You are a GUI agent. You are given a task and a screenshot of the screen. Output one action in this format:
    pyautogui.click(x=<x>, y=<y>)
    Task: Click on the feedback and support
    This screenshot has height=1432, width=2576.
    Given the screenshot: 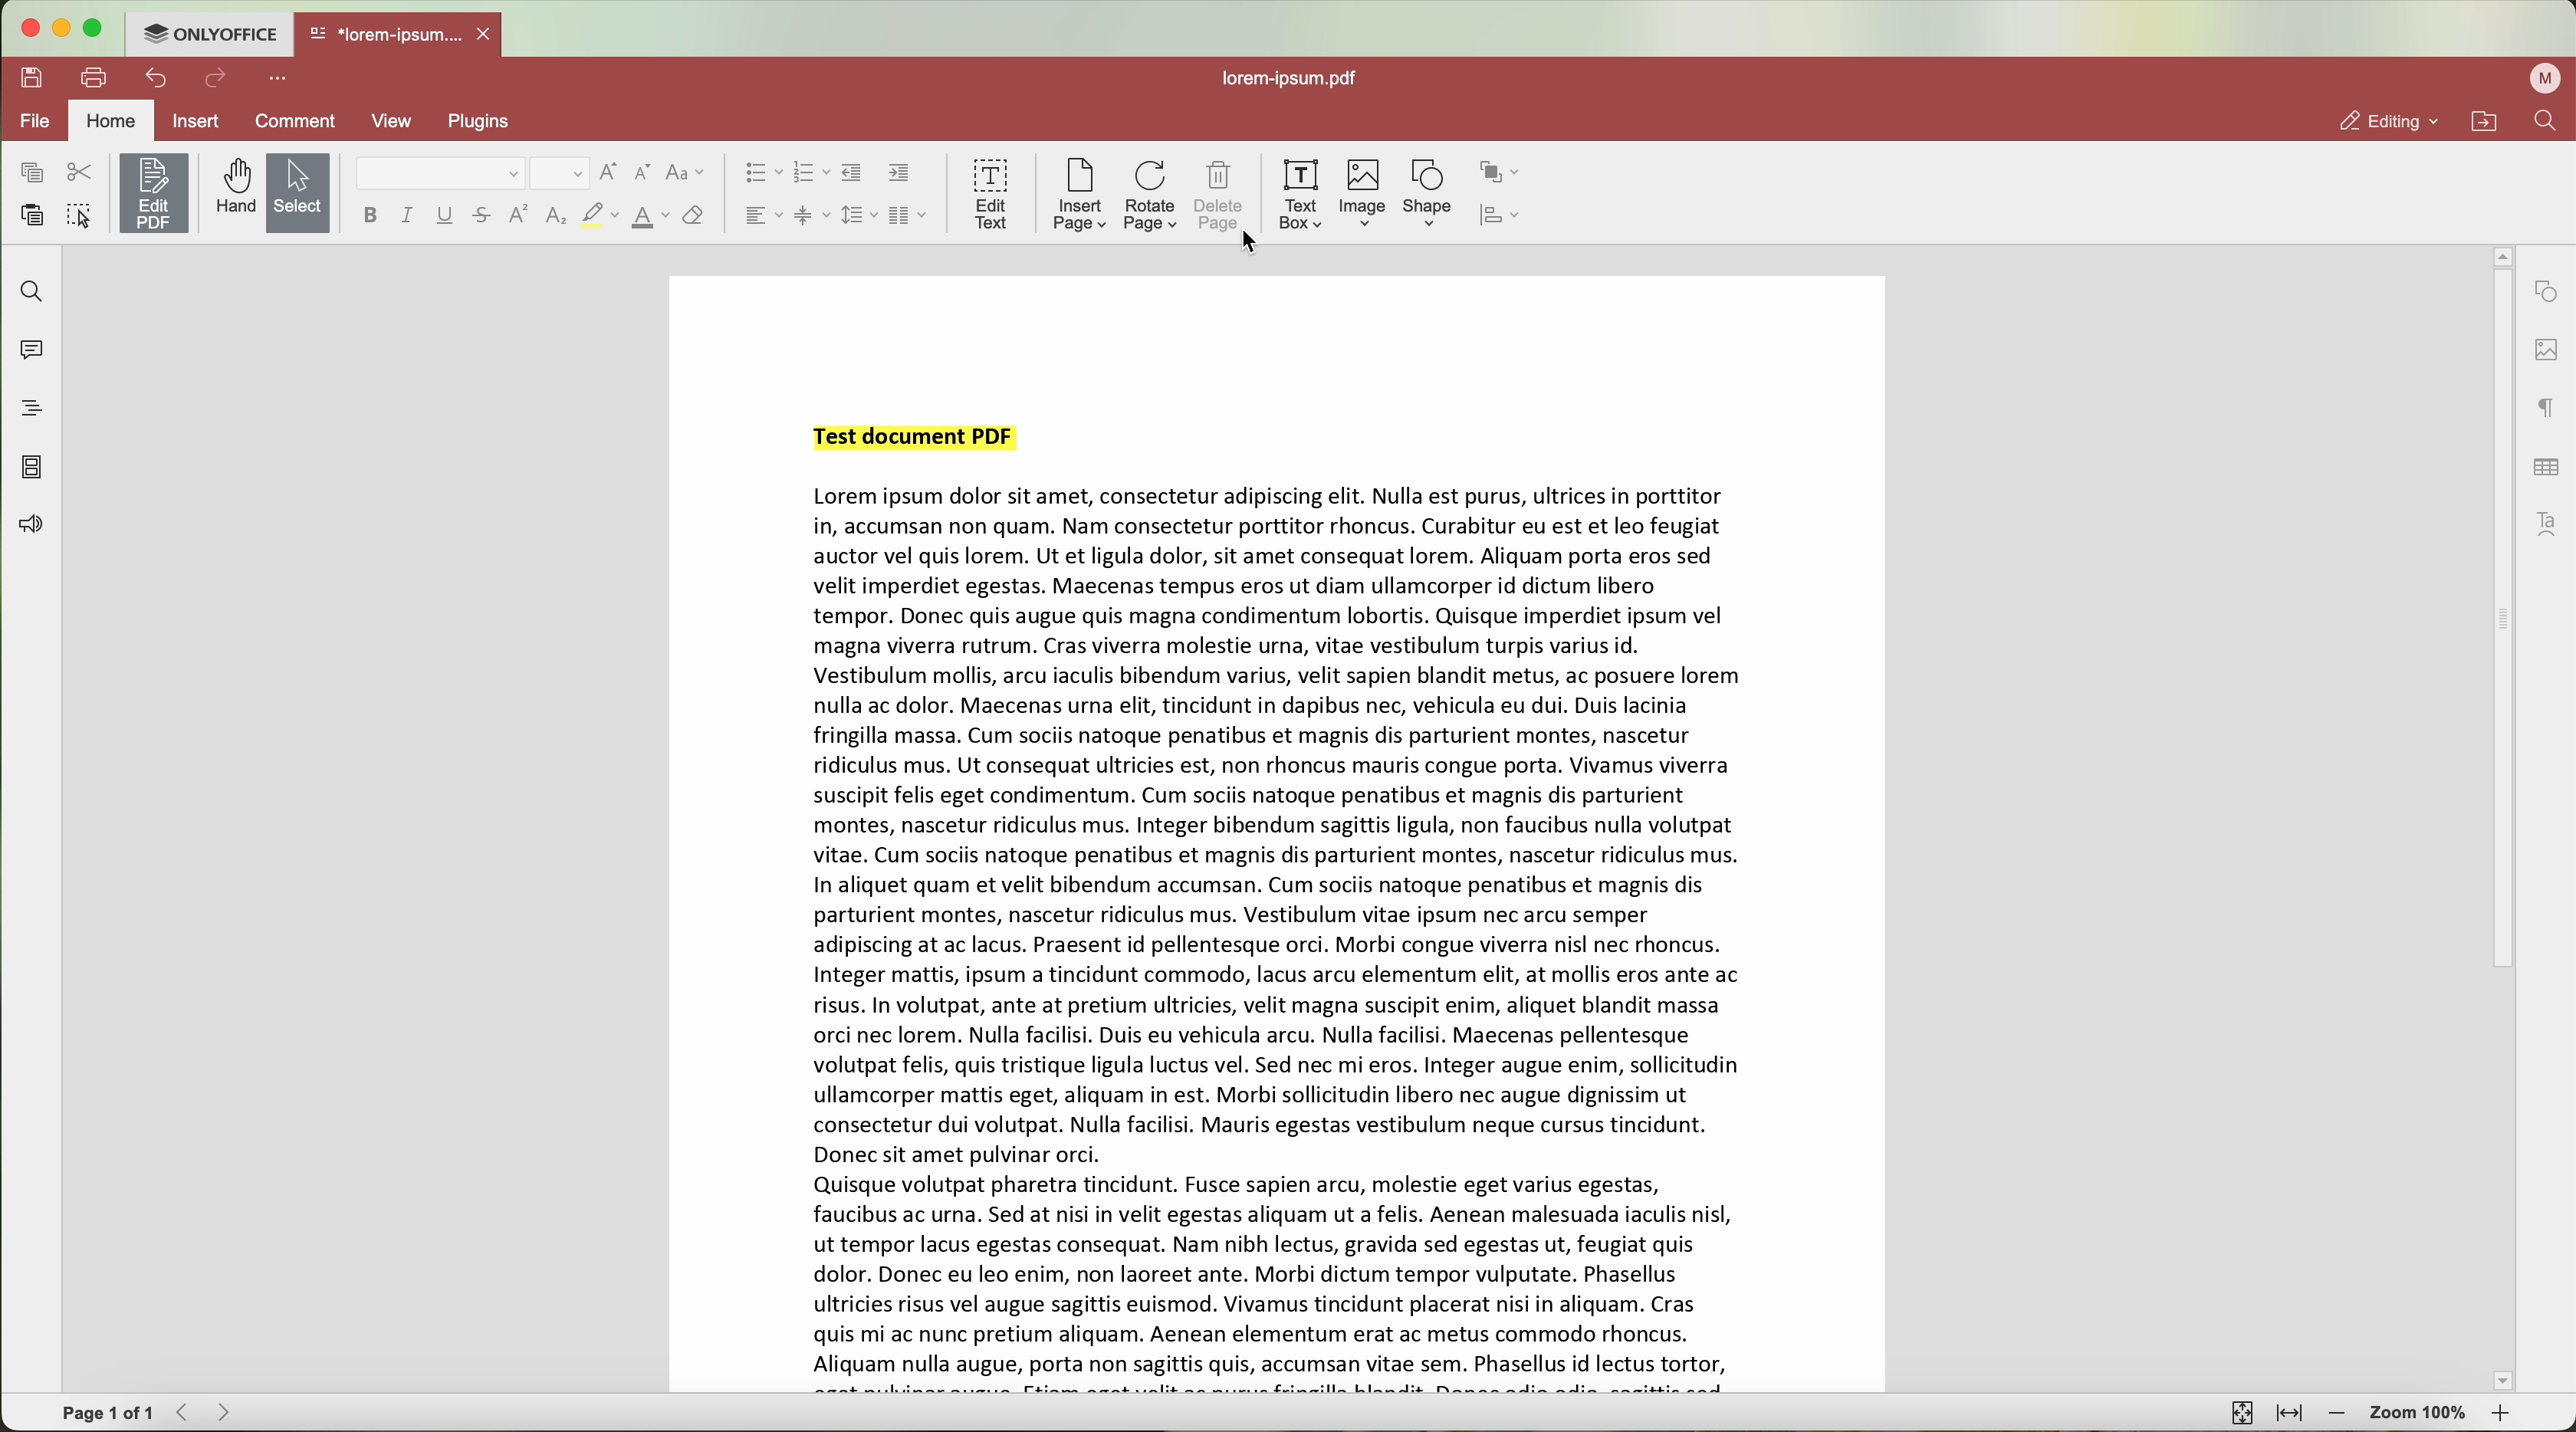 What is the action you would take?
    pyautogui.click(x=32, y=526)
    